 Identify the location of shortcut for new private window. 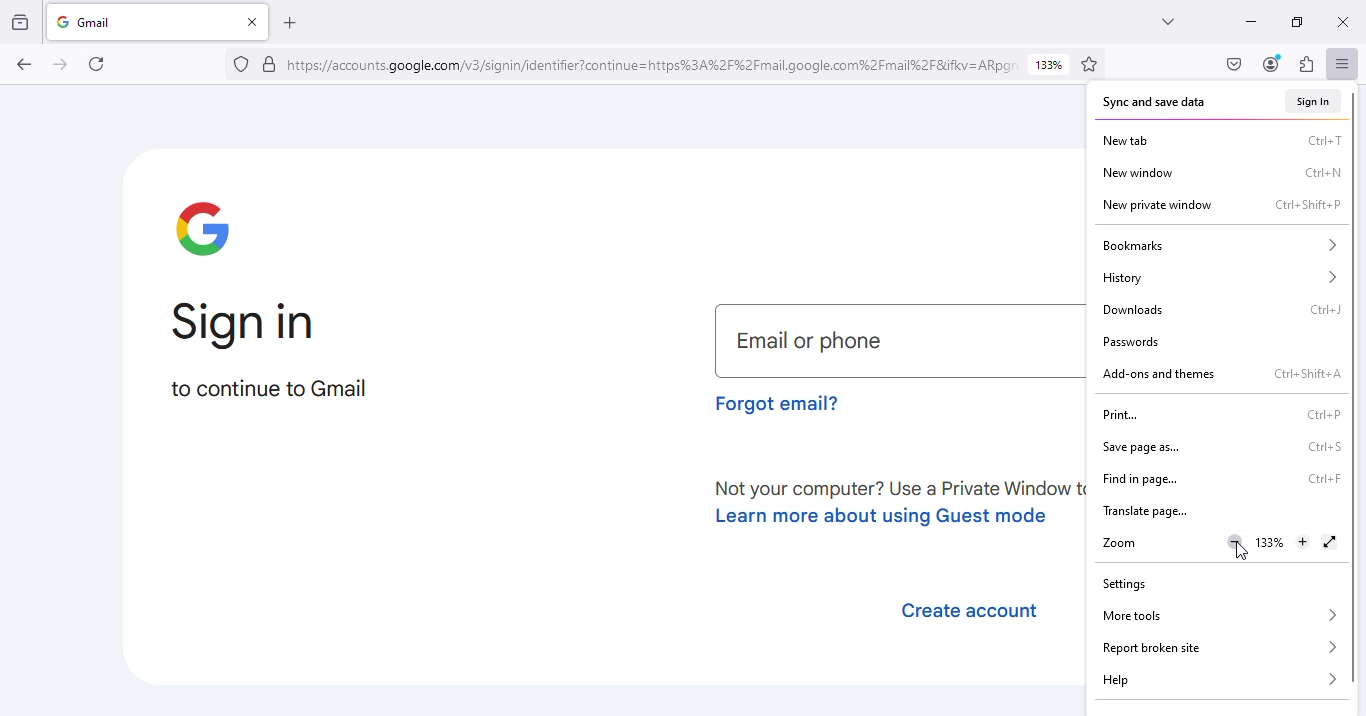
(1308, 206).